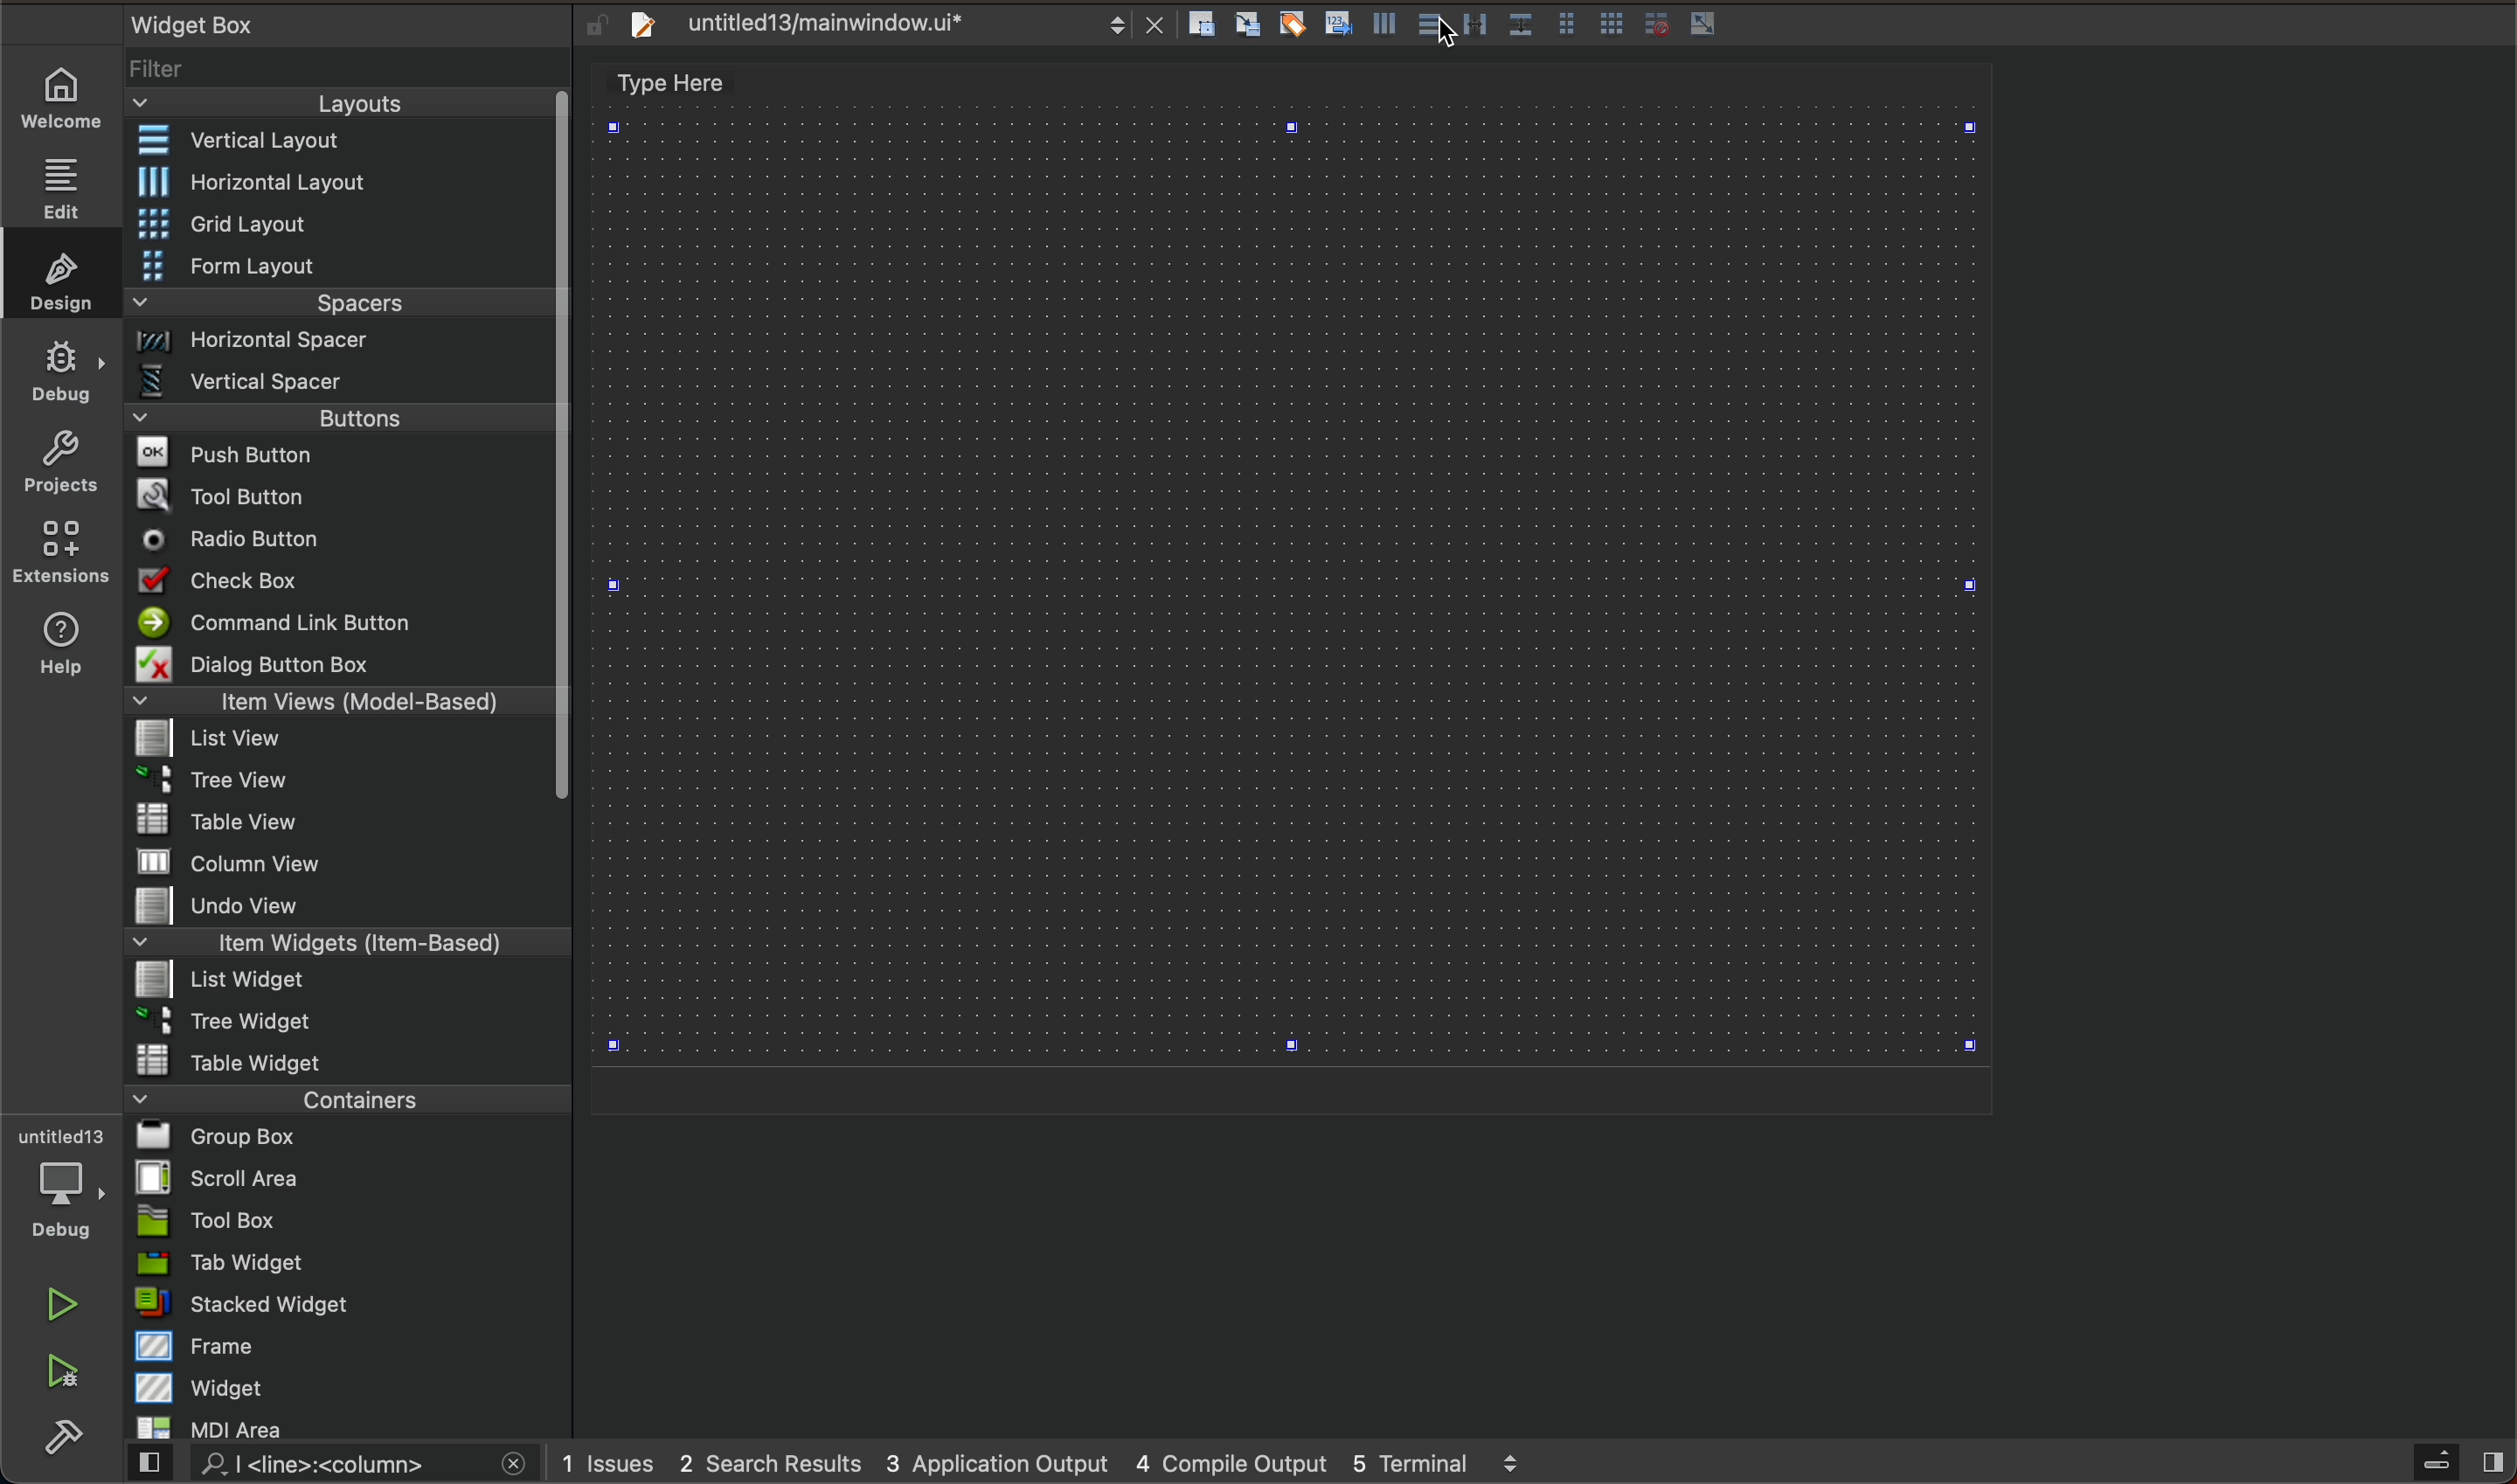  What do you see at coordinates (340, 943) in the screenshot?
I see `items widget` at bounding box center [340, 943].